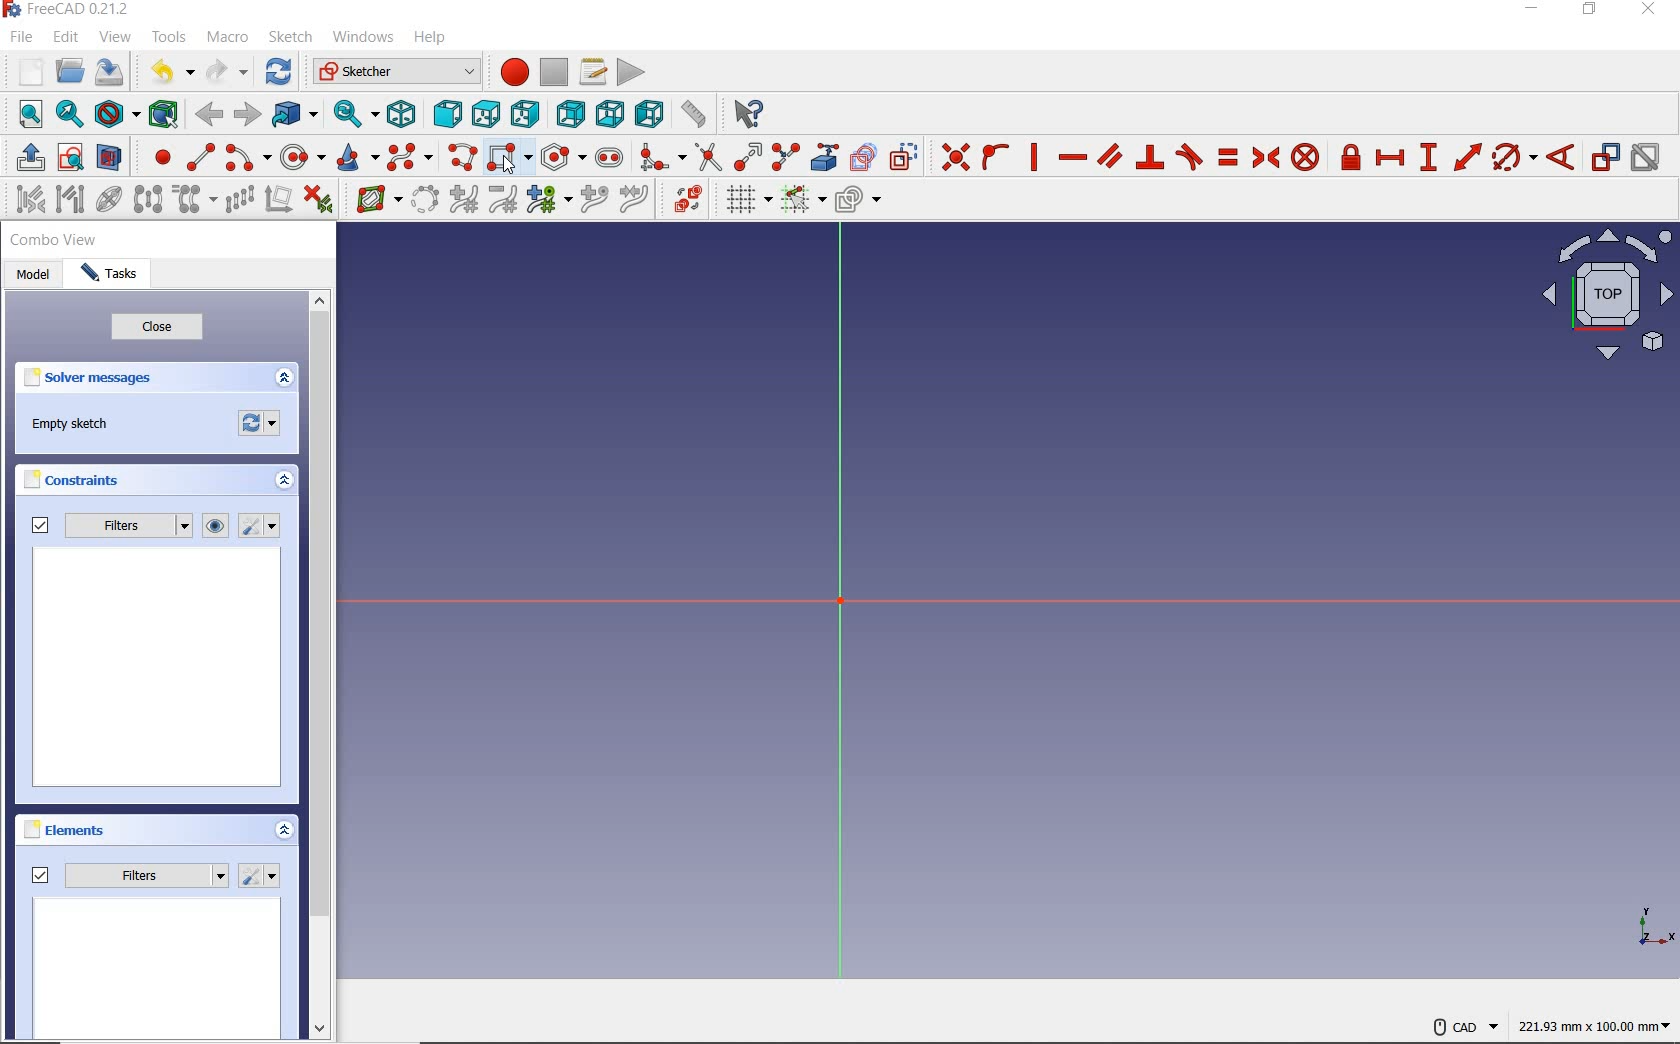  What do you see at coordinates (1606, 157) in the screenshot?
I see `toggle driving` at bounding box center [1606, 157].